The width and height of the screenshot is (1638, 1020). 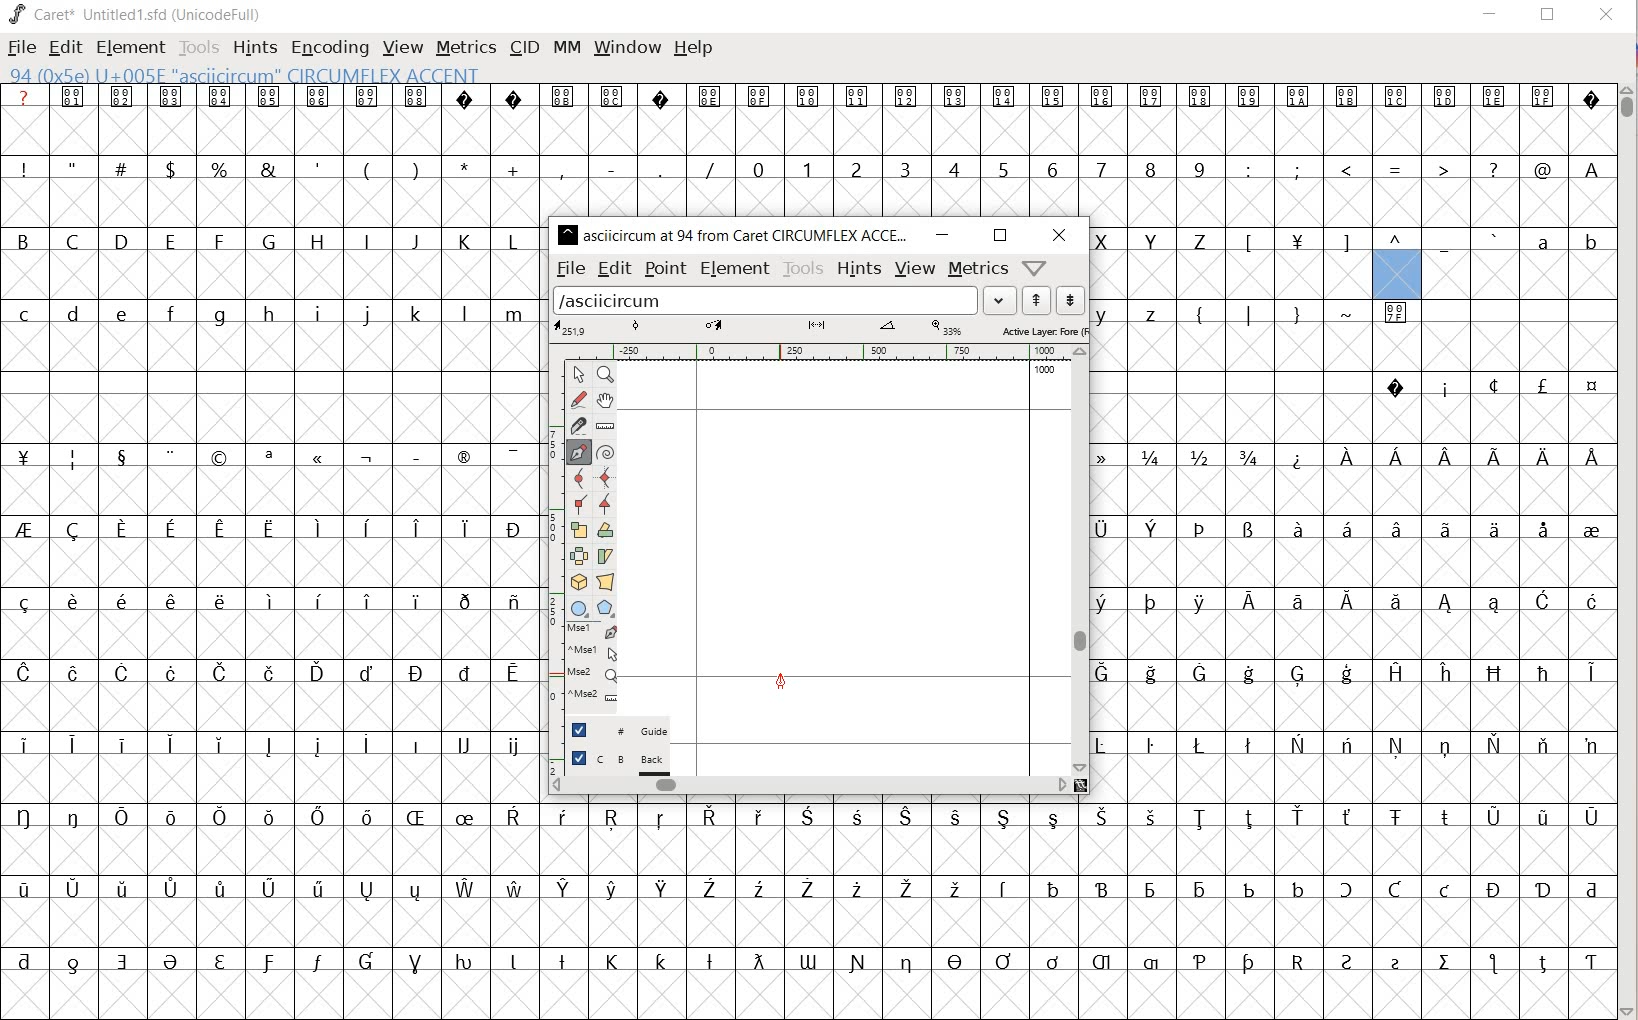 What do you see at coordinates (779, 680) in the screenshot?
I see `feltpen tool/cursor location` at bounding box center [779, 680].